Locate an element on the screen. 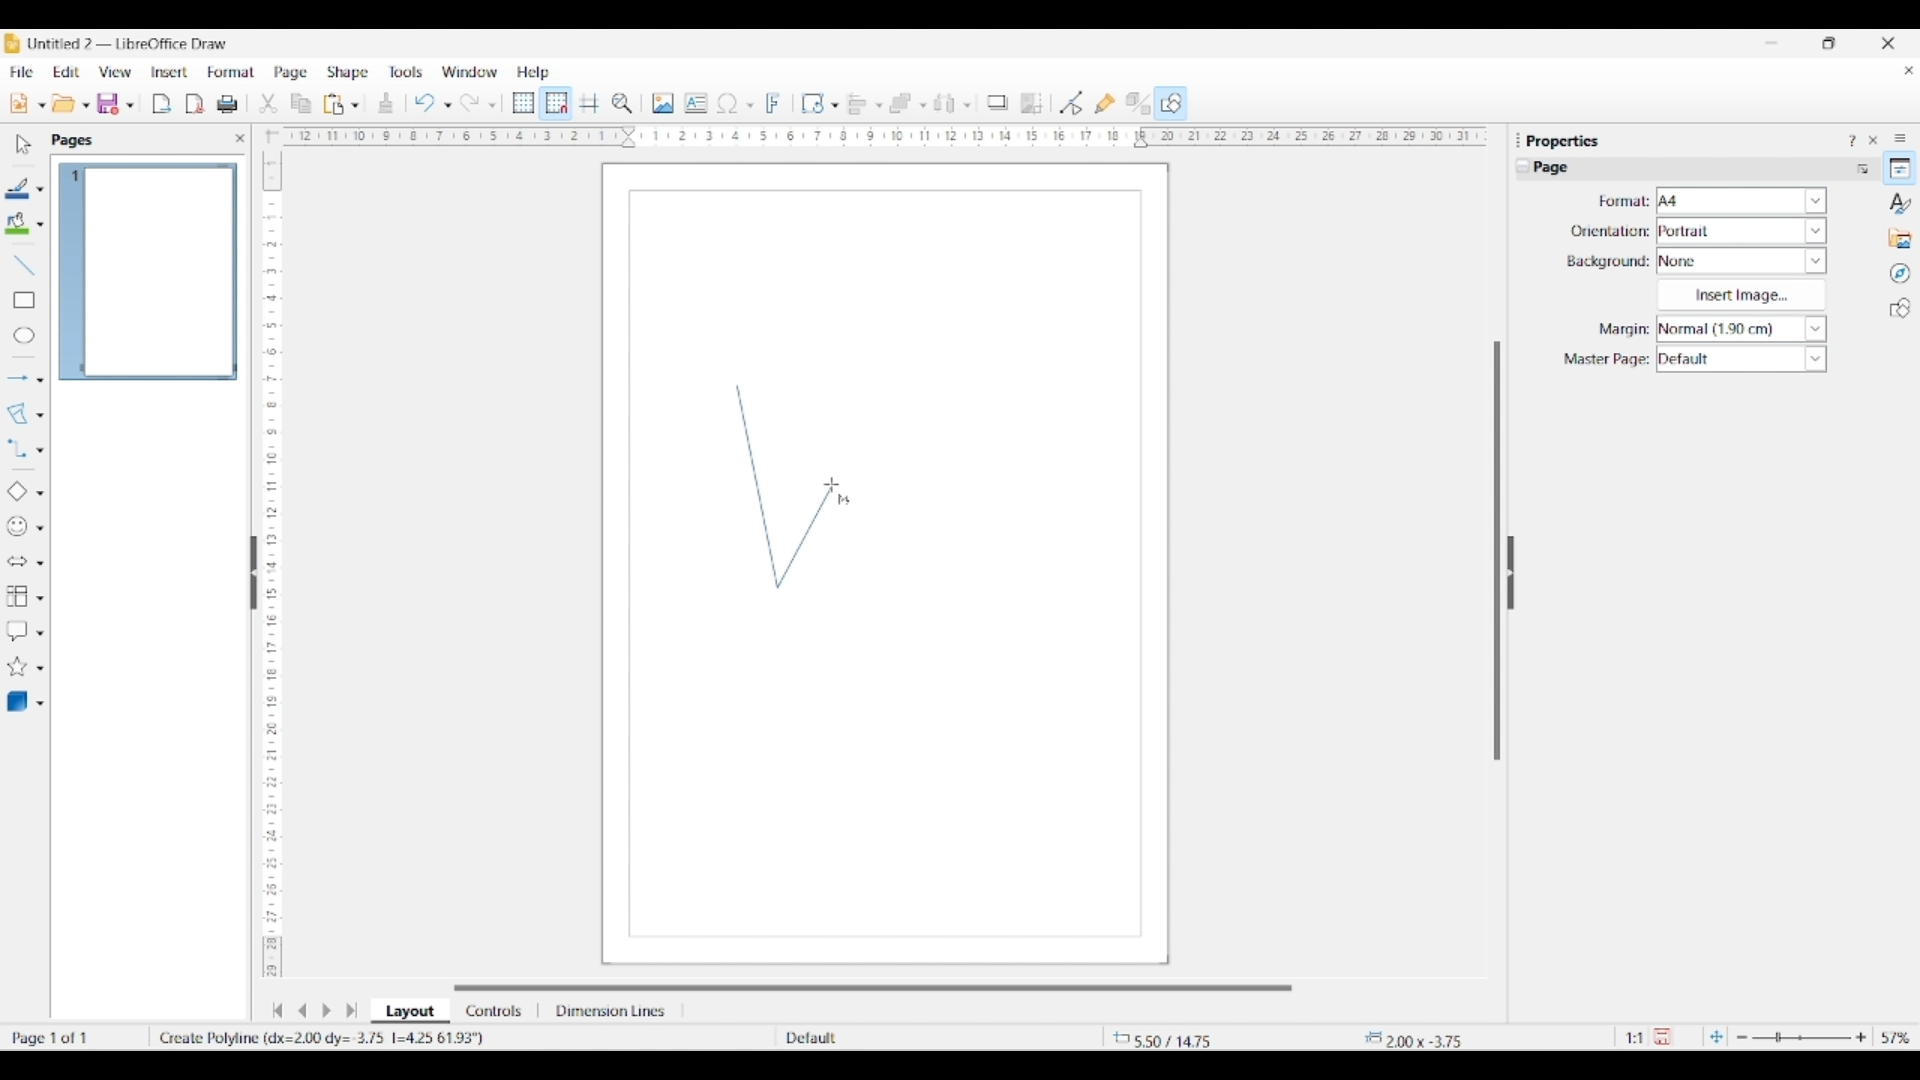 The width and height of the screenshot is (1920, 1080). Help is located at coordinates (534, 73).